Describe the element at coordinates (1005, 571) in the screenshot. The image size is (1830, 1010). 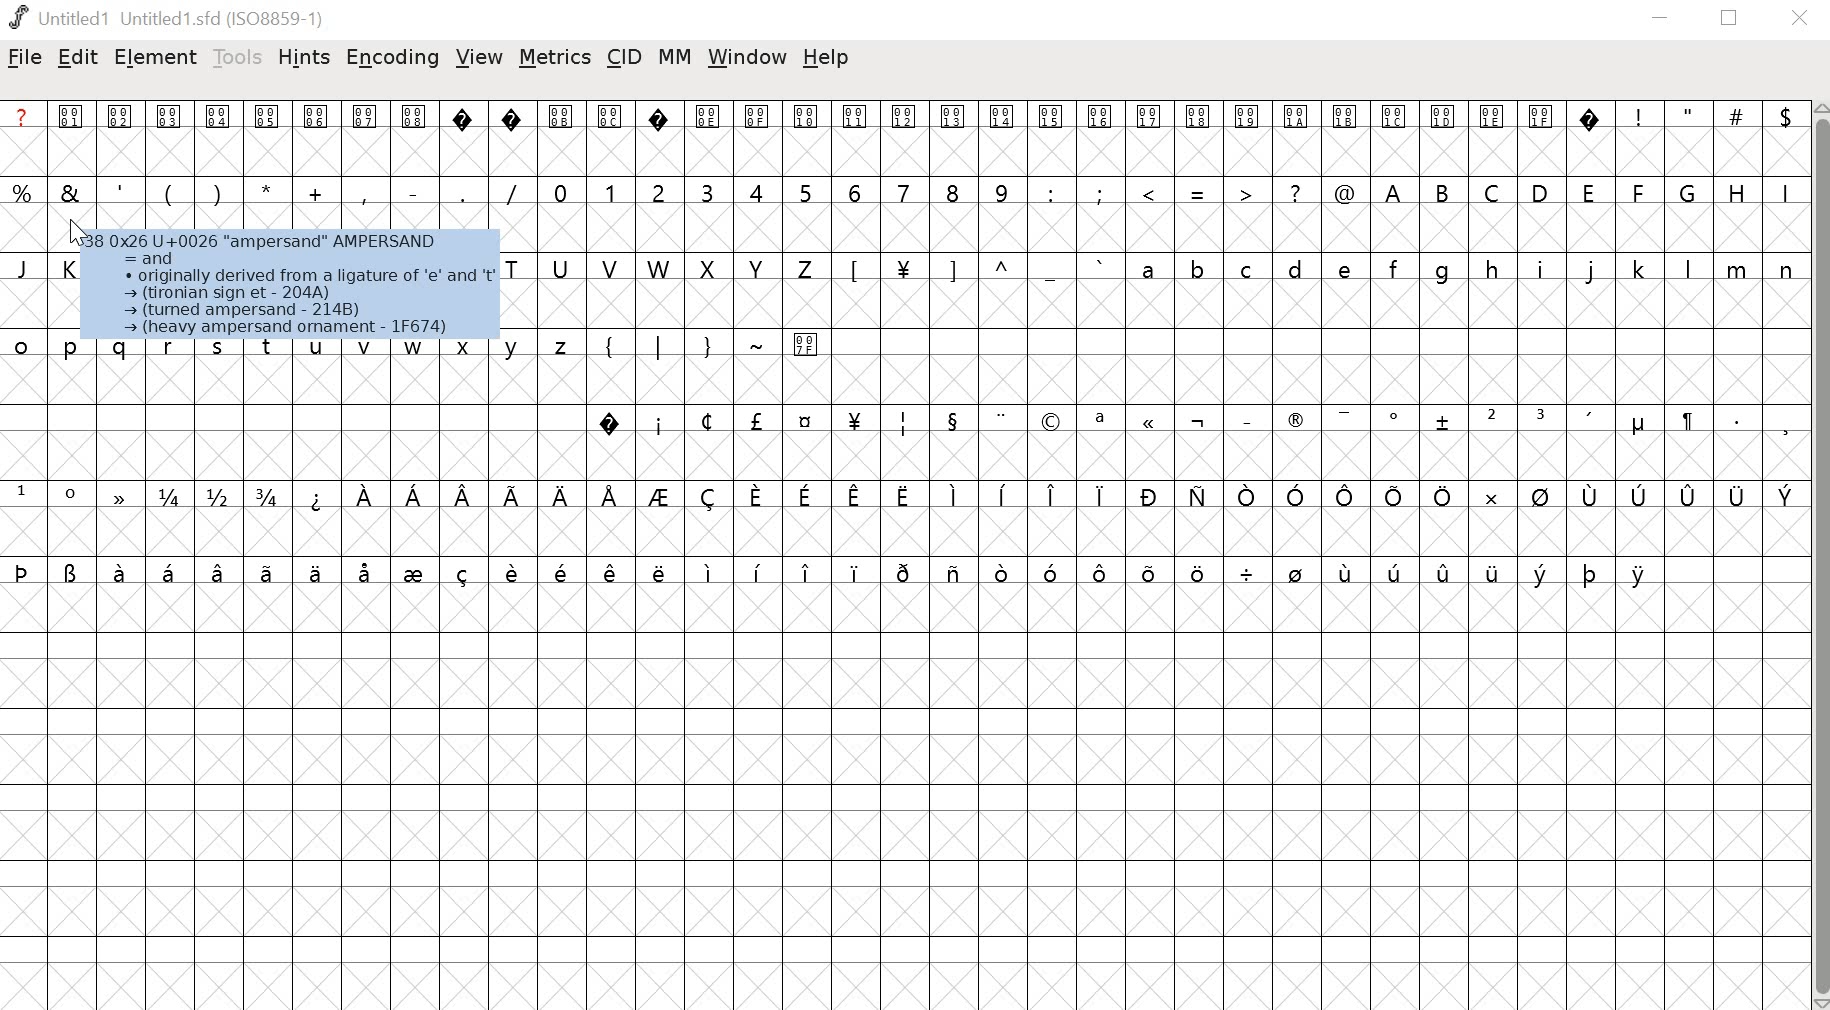
I see `symbol` at that location.